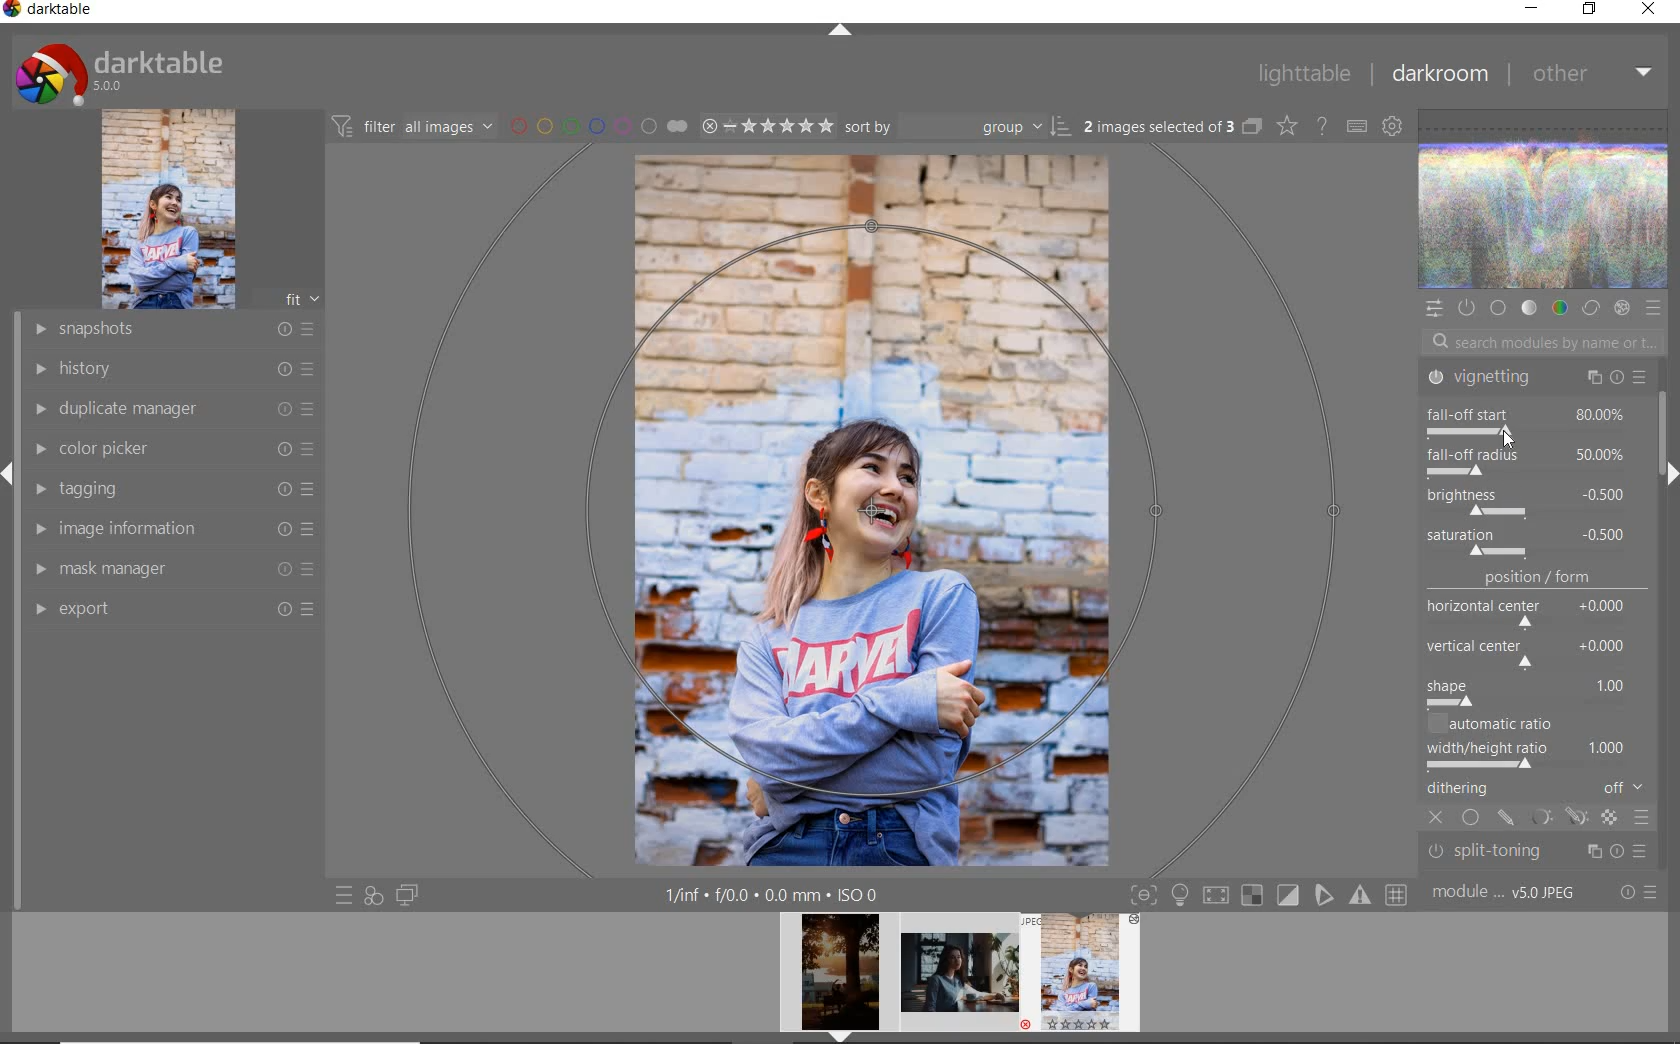 The image size is (1680, 1044). Describe the element at coordinates (168, 209) in the screenshot. I see `image` at that location.